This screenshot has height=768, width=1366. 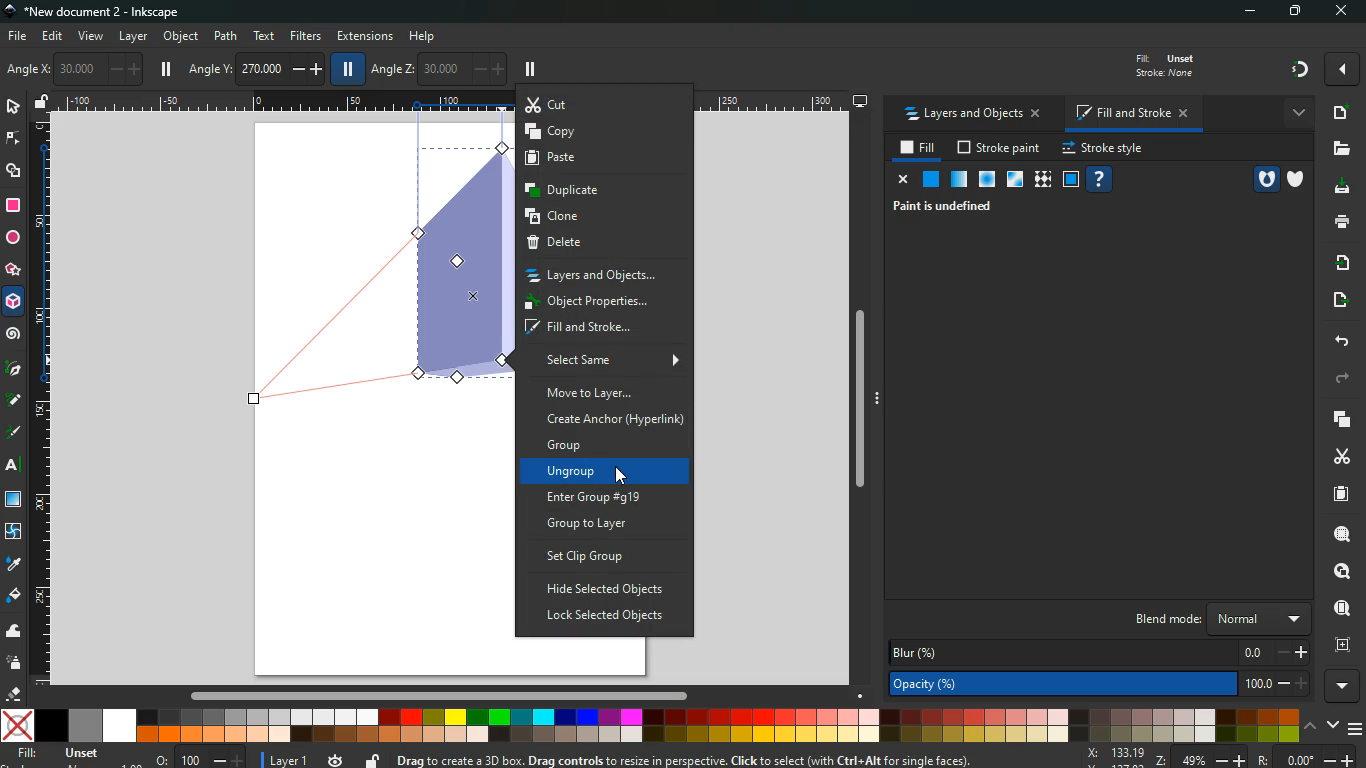 I want to click on fill and stroke, so click(x=1130, y=115).